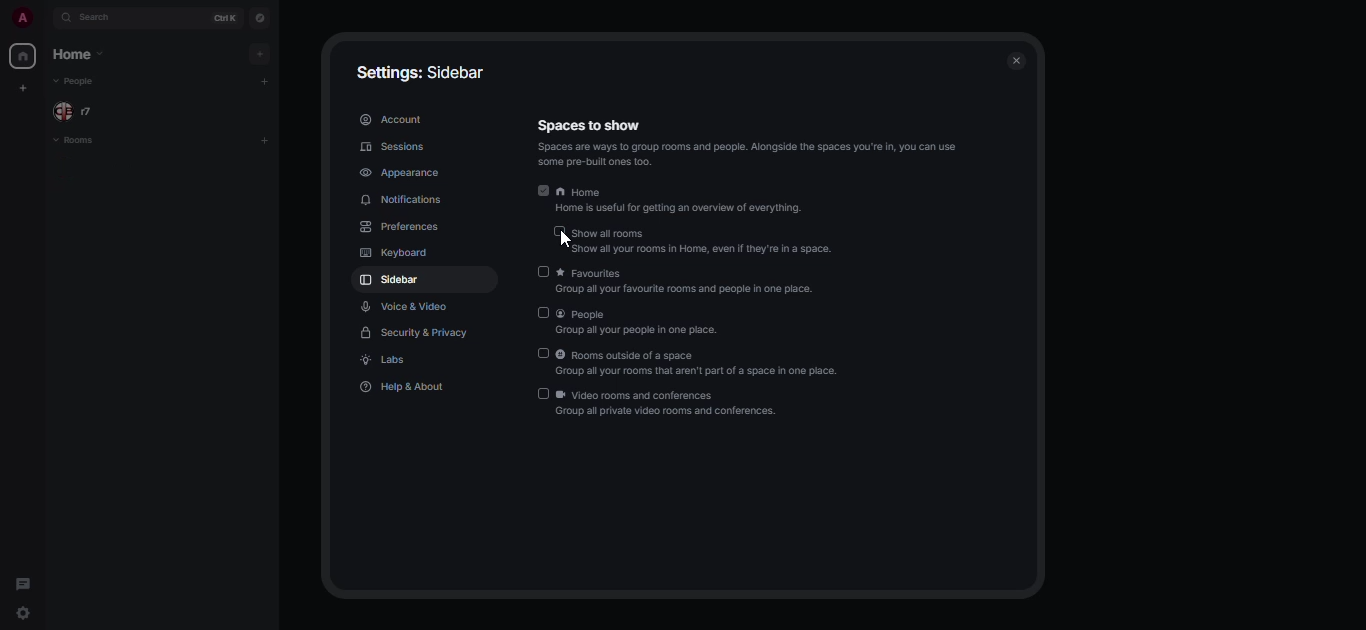  I want to click on info, so click(752, 155).